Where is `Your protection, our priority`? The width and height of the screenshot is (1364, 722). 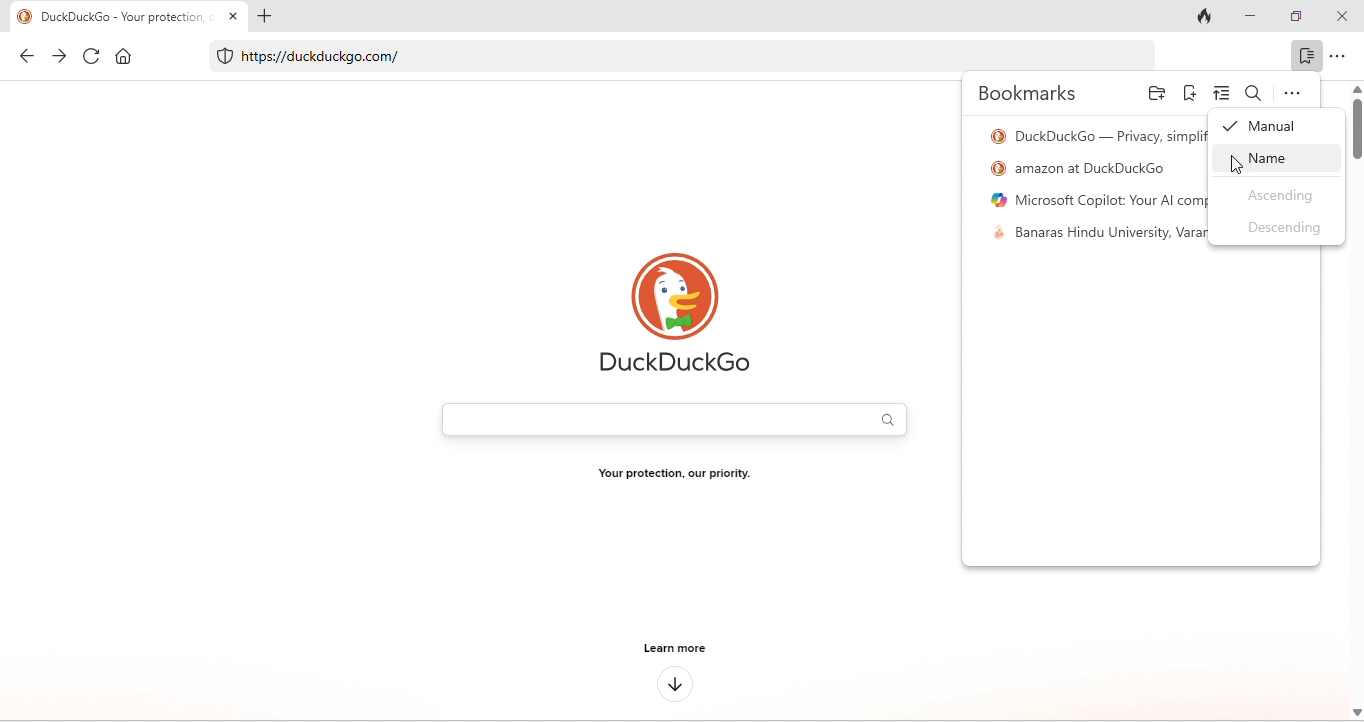
Your protection, our priority is located at coordinates (676, 477).